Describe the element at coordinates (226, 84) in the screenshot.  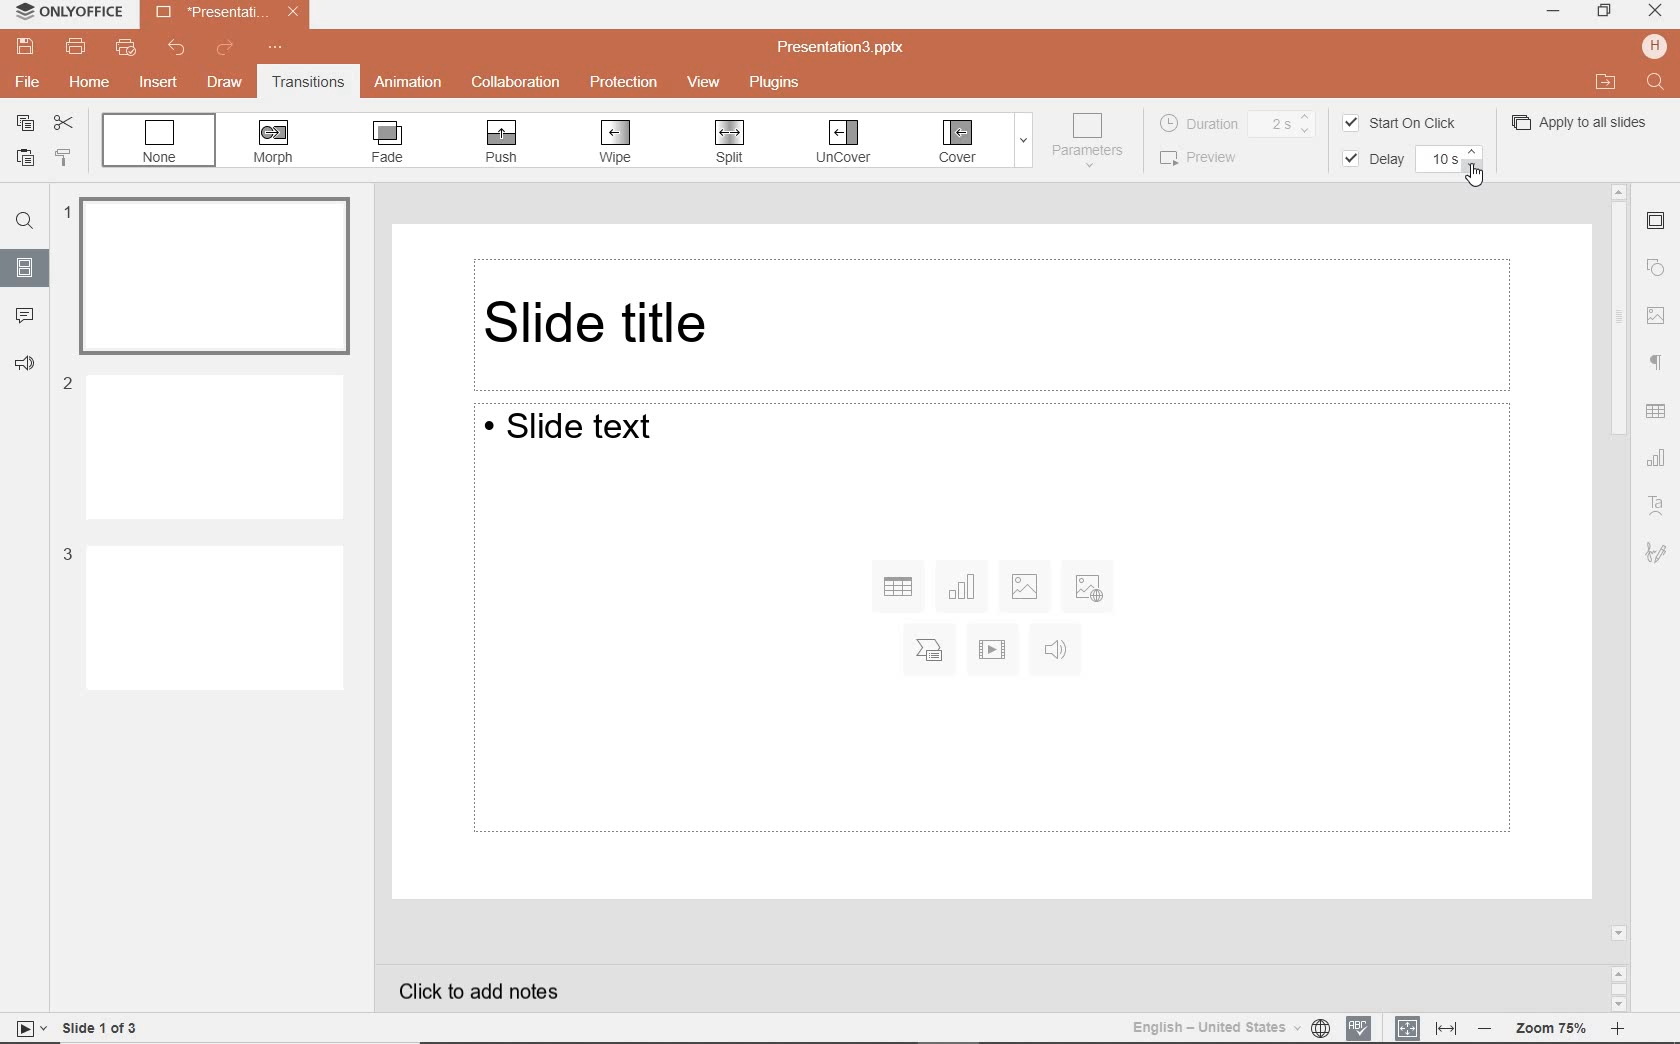
I see `draw` at that location.